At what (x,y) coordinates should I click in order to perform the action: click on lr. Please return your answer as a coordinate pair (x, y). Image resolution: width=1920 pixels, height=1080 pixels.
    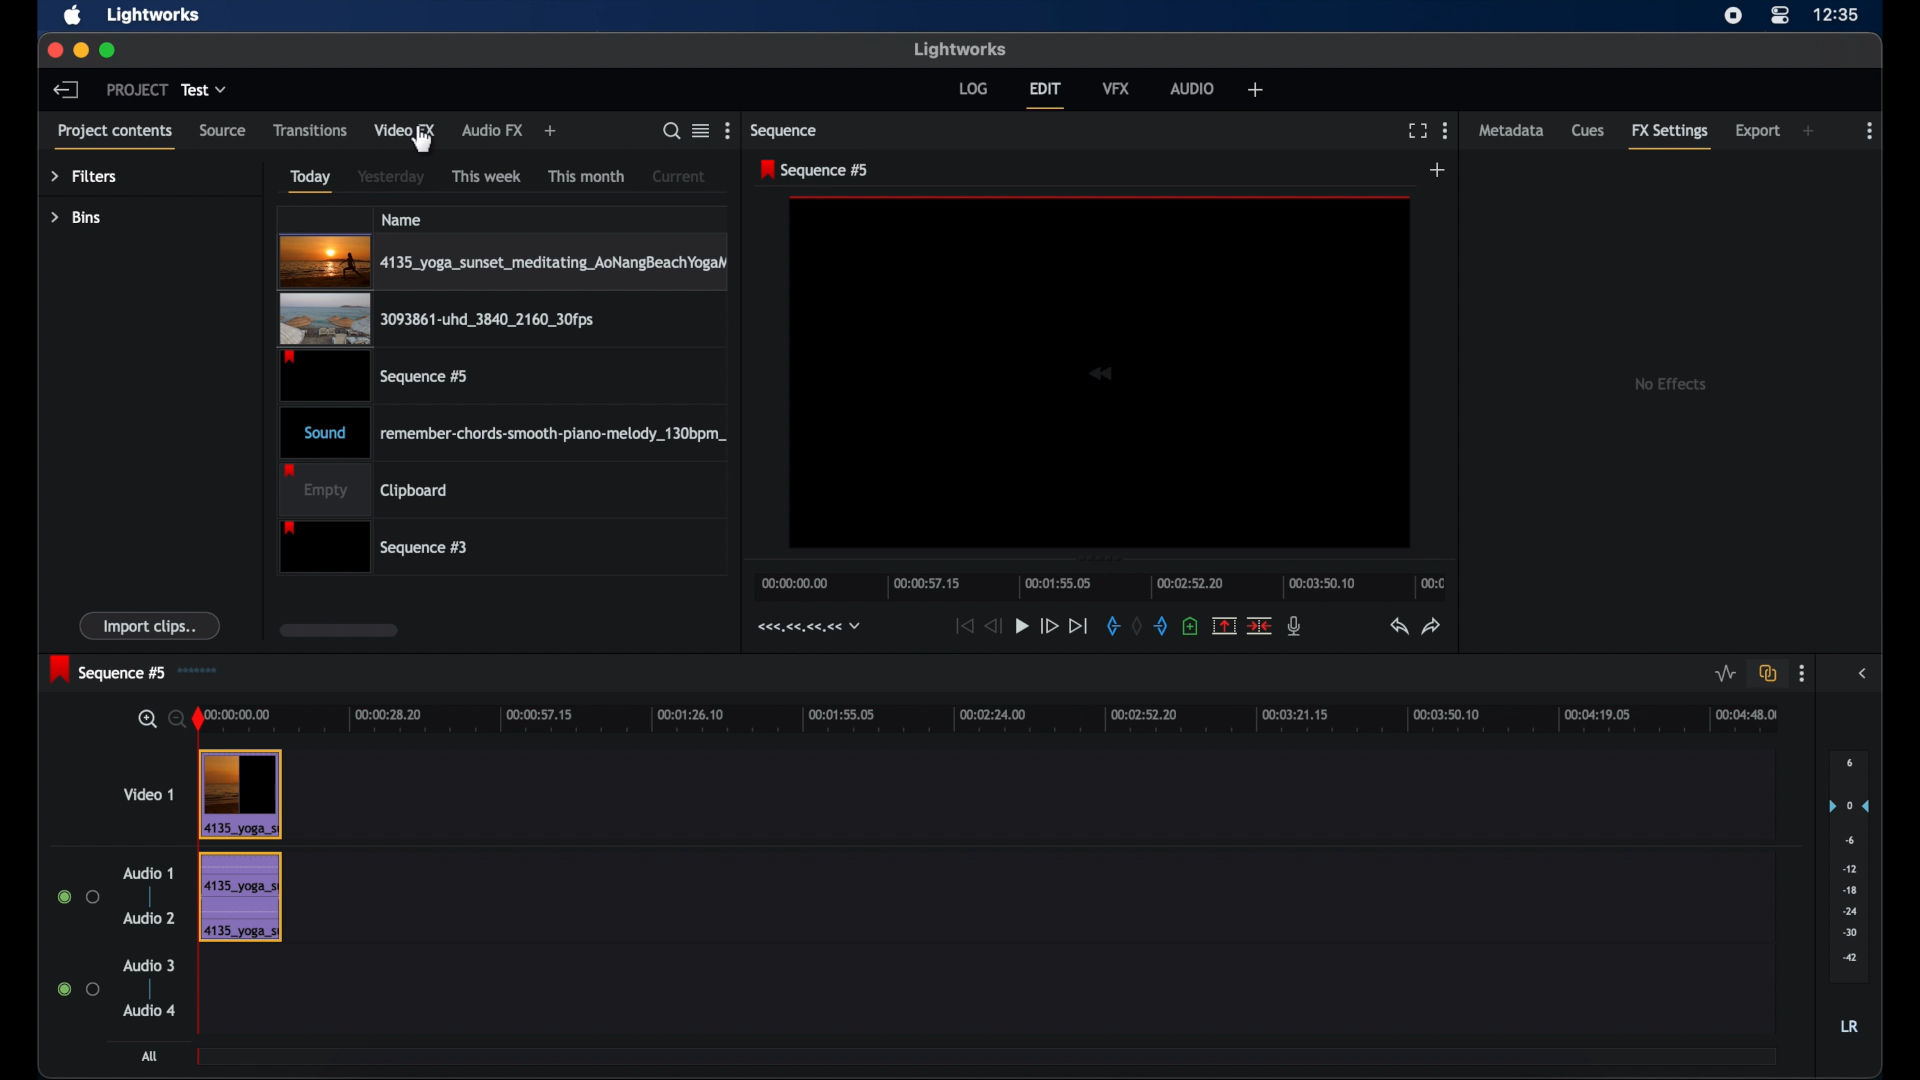
    Looking at the image, I should click on (1849, 1028).